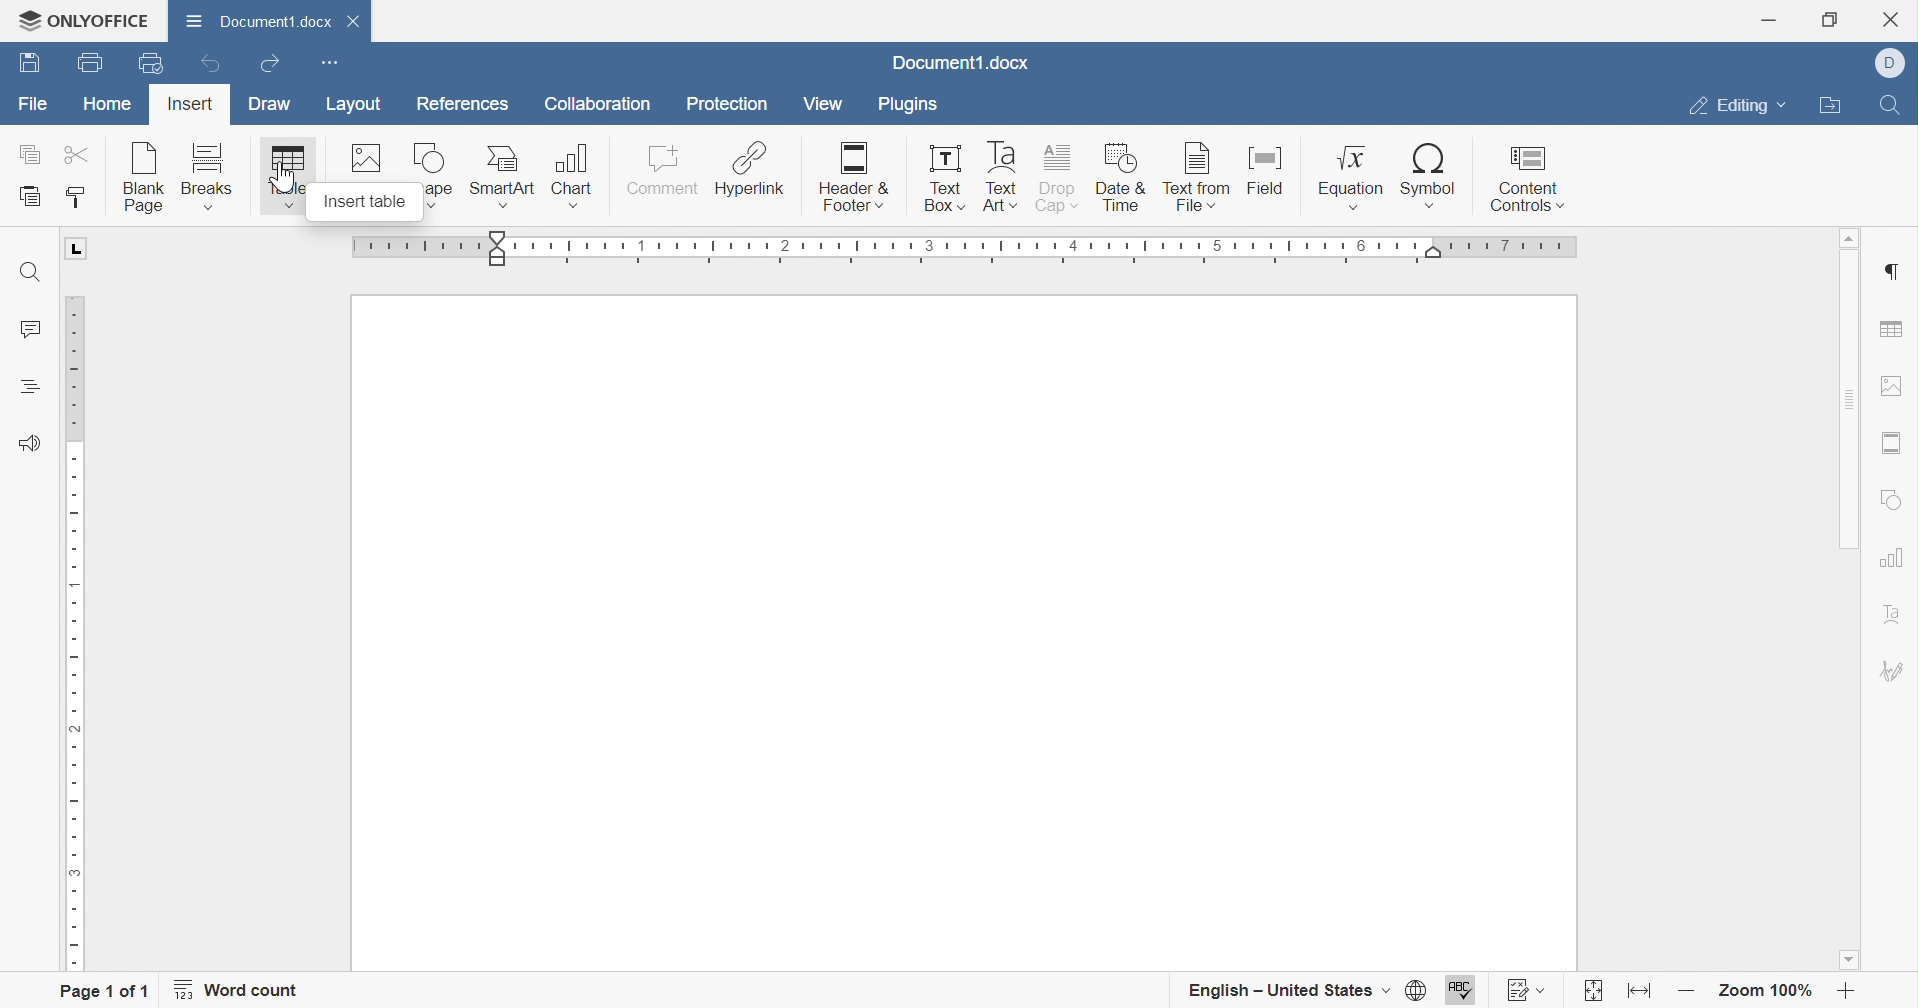  I want to click on Close, so click(358, 20).